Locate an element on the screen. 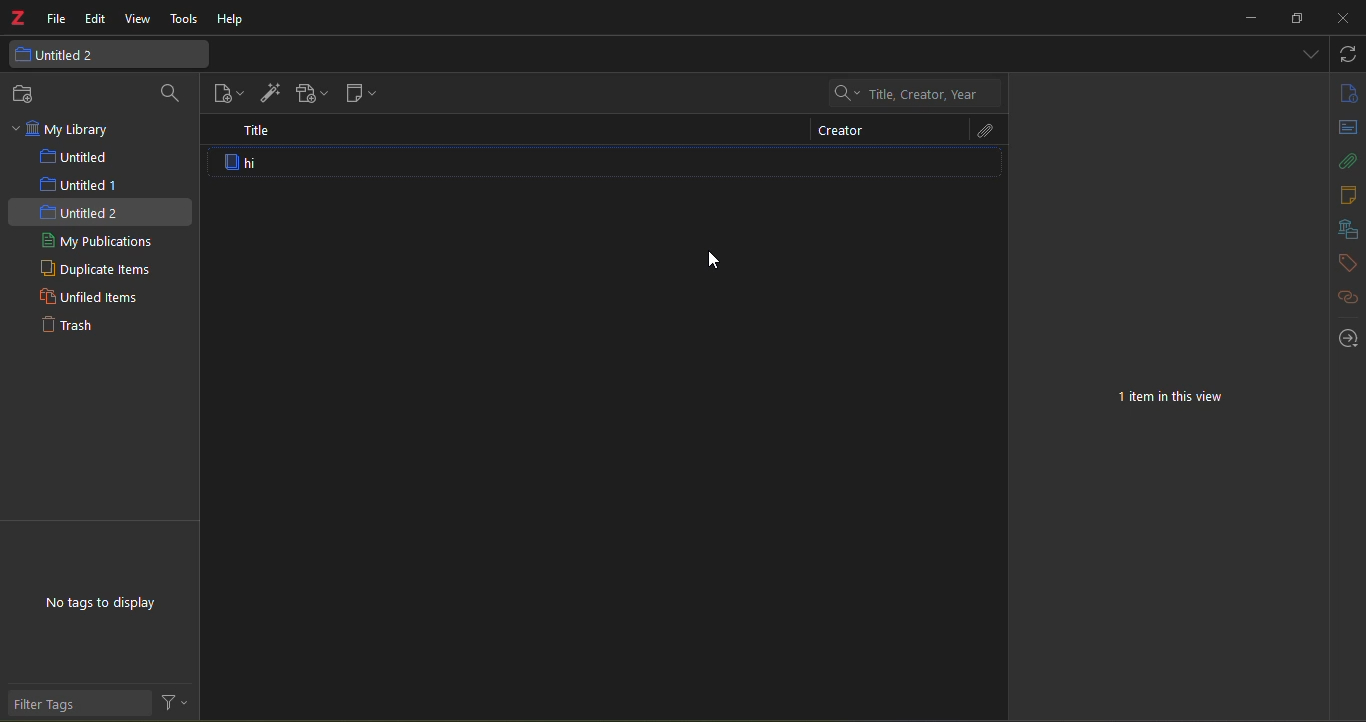 The width and height of the screenshot is (1366, 722). notes is located at coordinates (1347, 196).